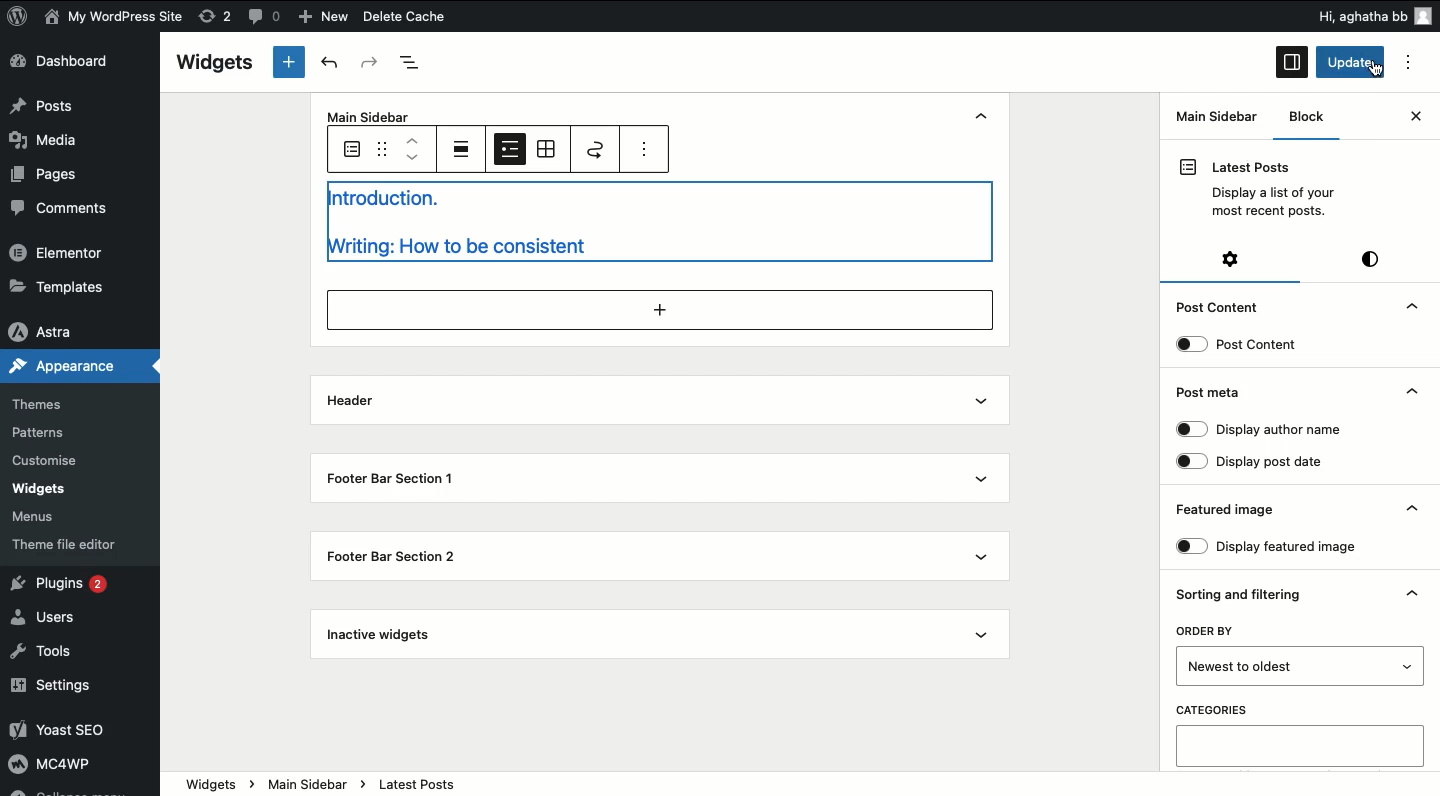 This screenshot has height=796, width=1440. Describe the element at coordinates (350, 151) in the screenshot. I see `Latest pots` at that location.